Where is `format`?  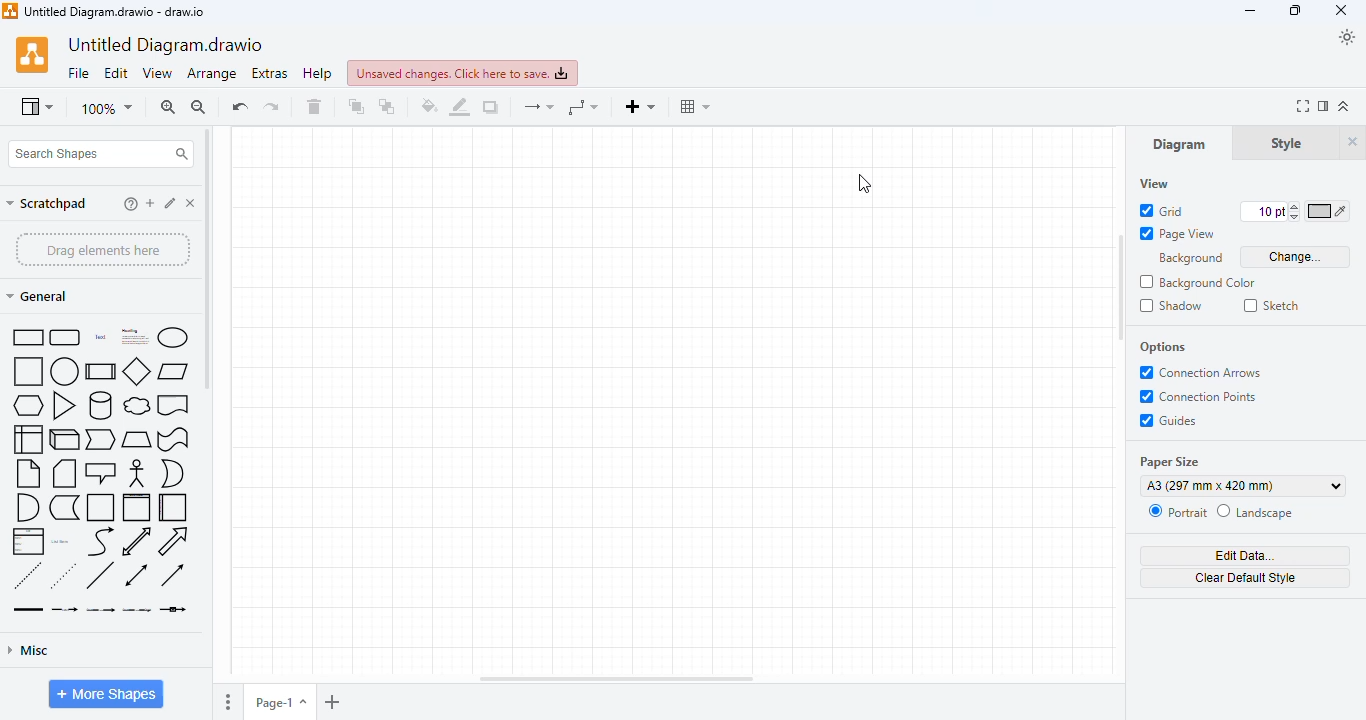 format is located at coordinates (1325, 106).